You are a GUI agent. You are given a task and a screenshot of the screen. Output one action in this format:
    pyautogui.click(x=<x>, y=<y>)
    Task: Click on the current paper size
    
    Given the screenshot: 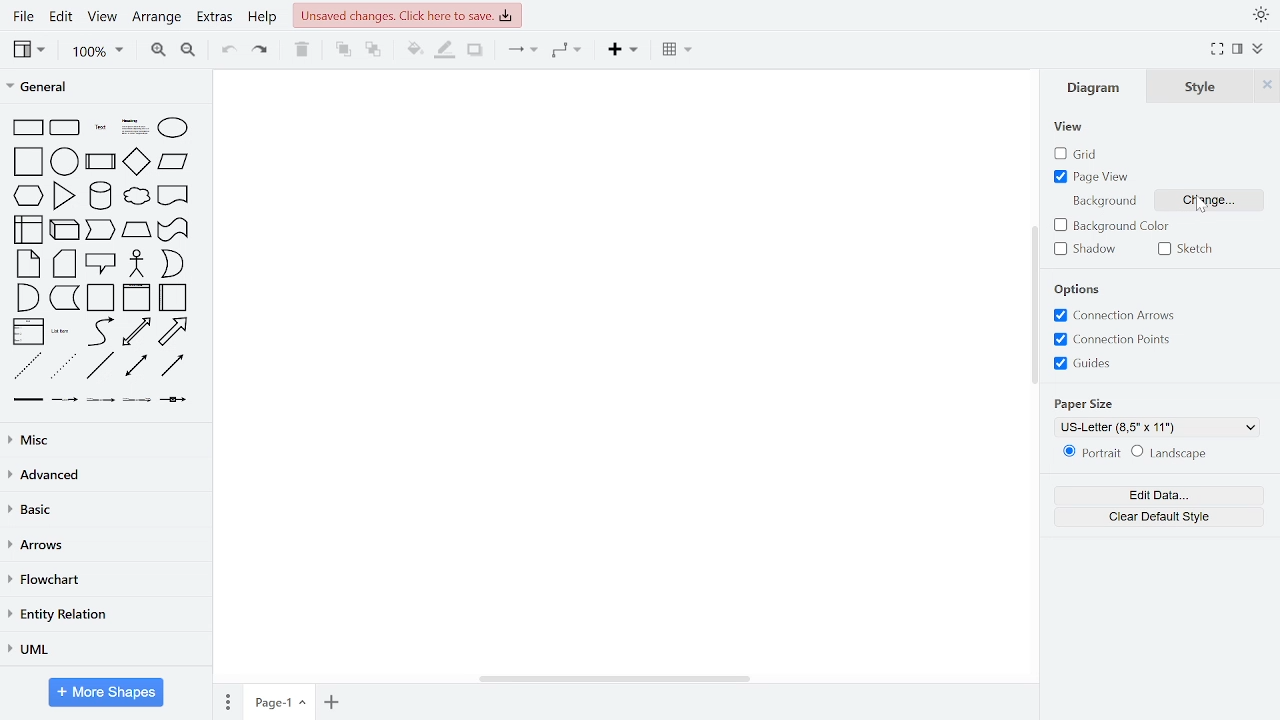 What is the action you would take?
    pyautogui.click(x=1159, y=426)
    